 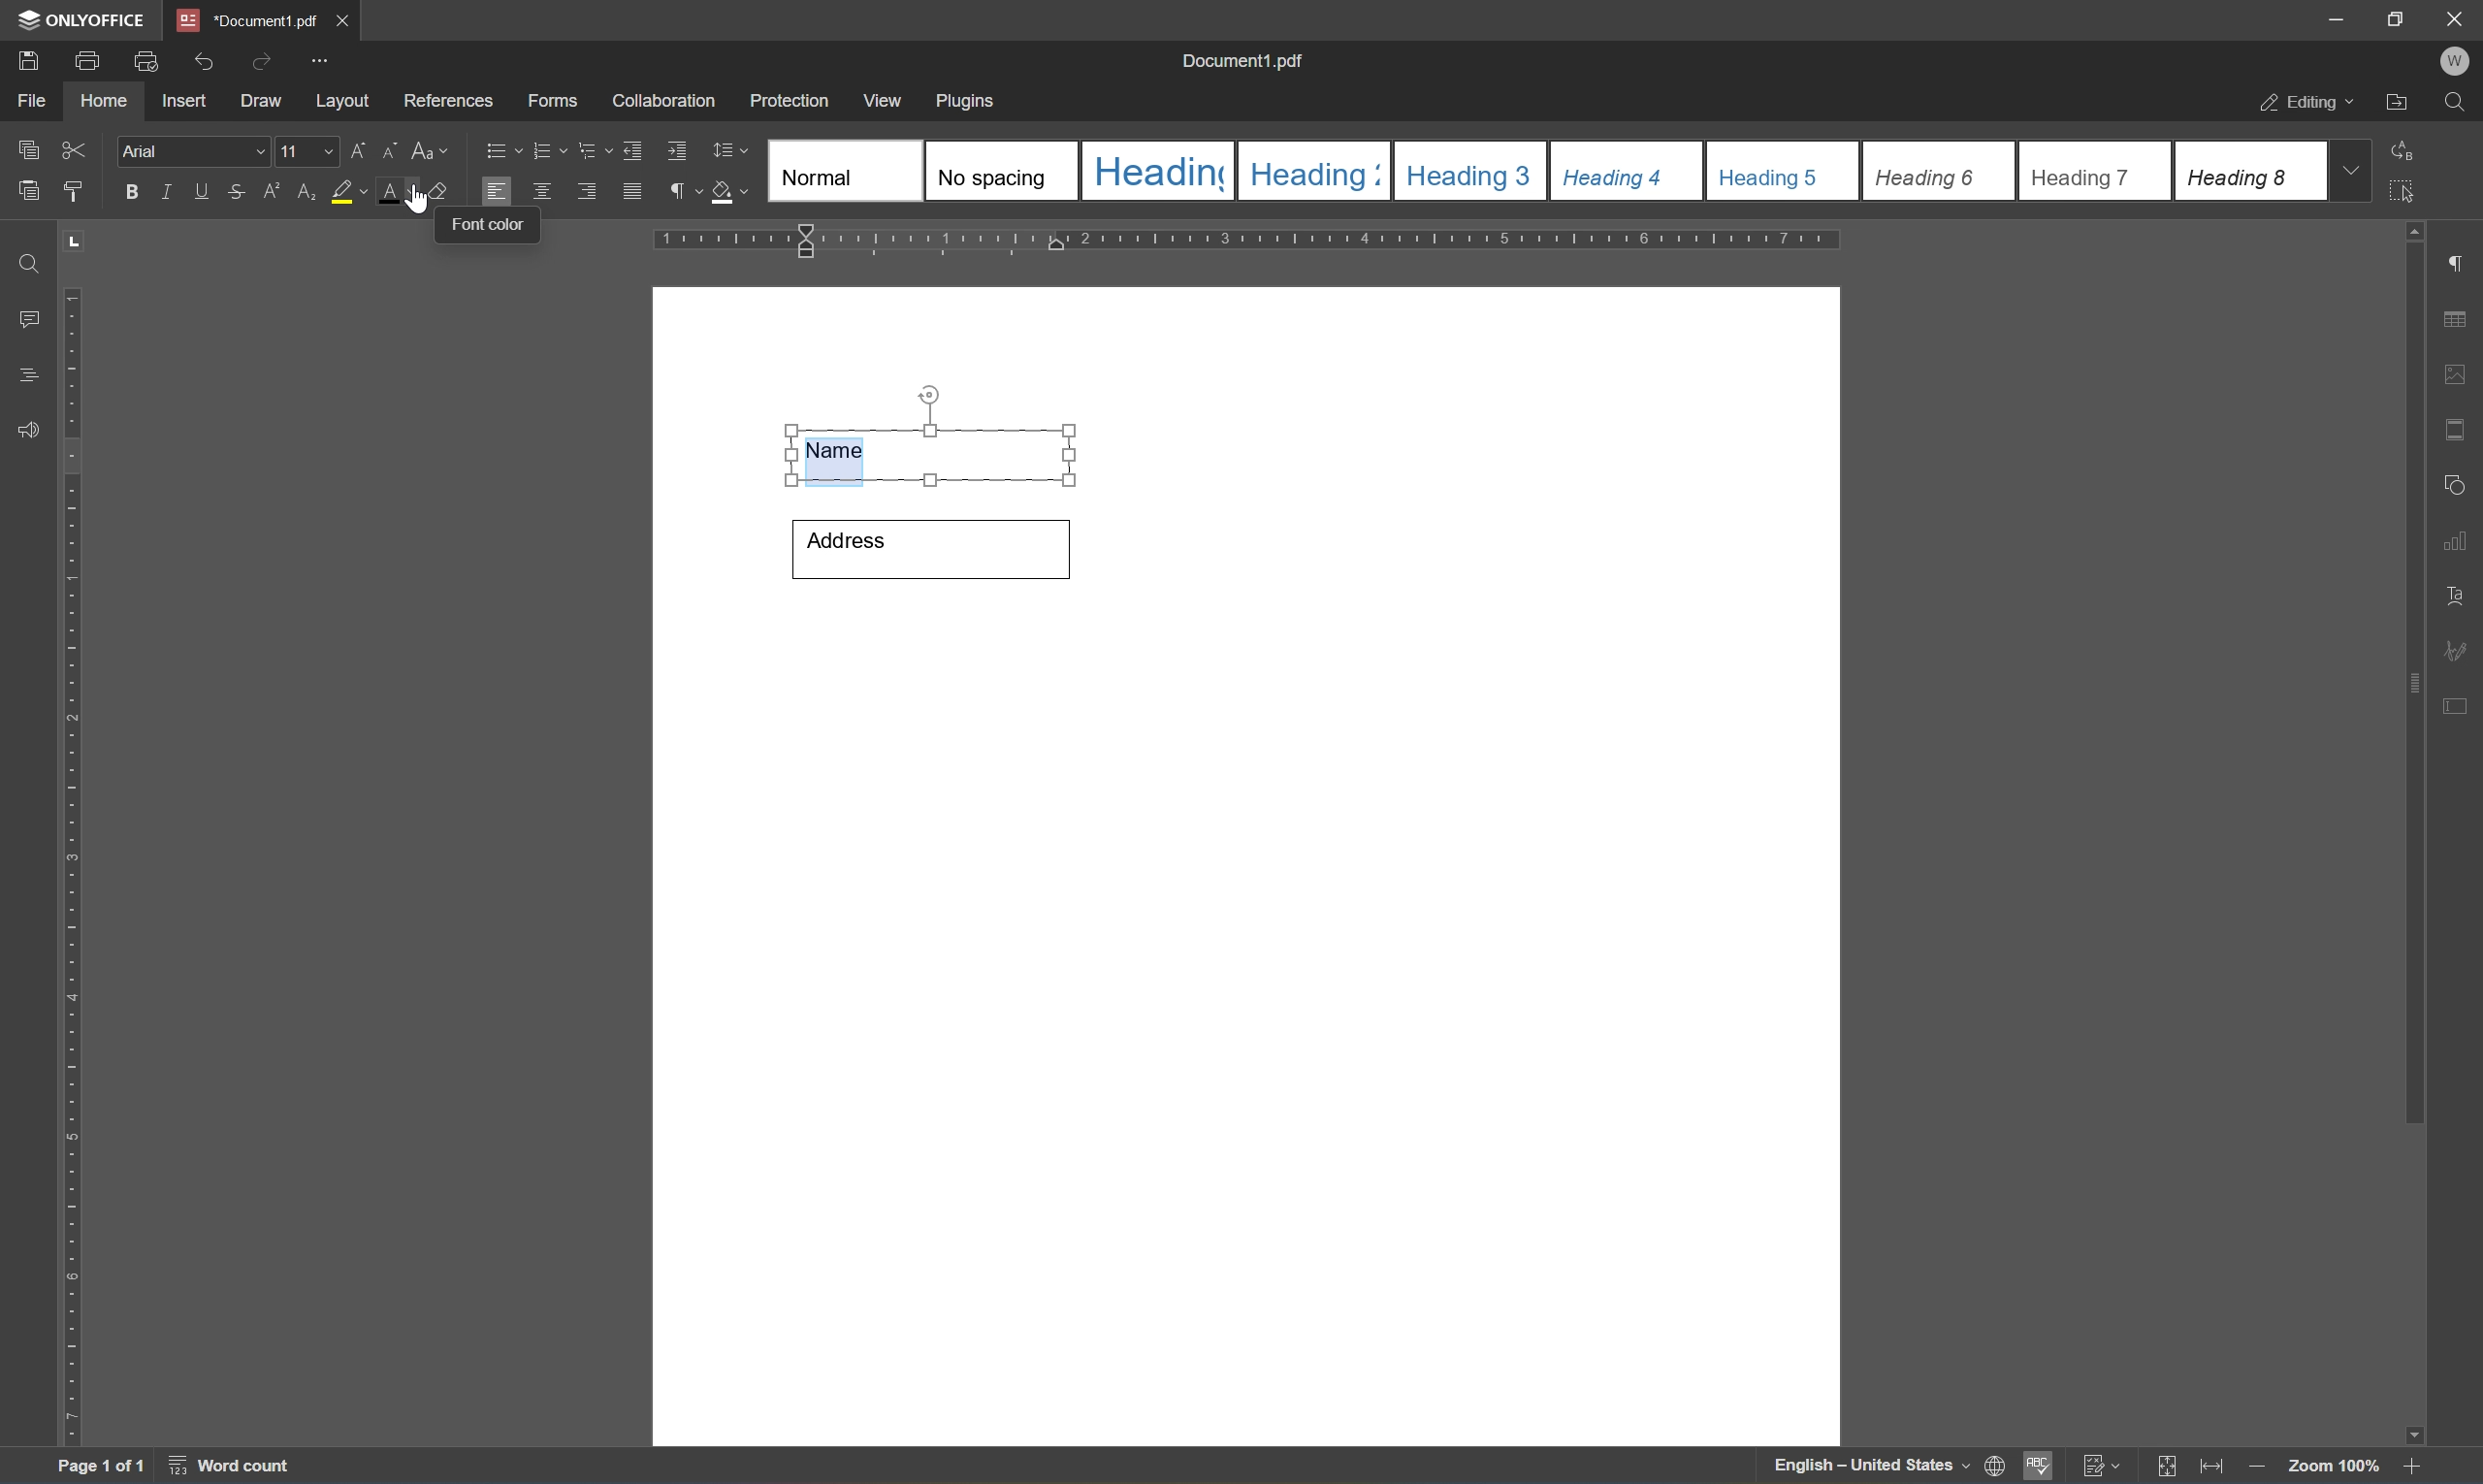 I want to click on comment, so click(x=25, y=317).